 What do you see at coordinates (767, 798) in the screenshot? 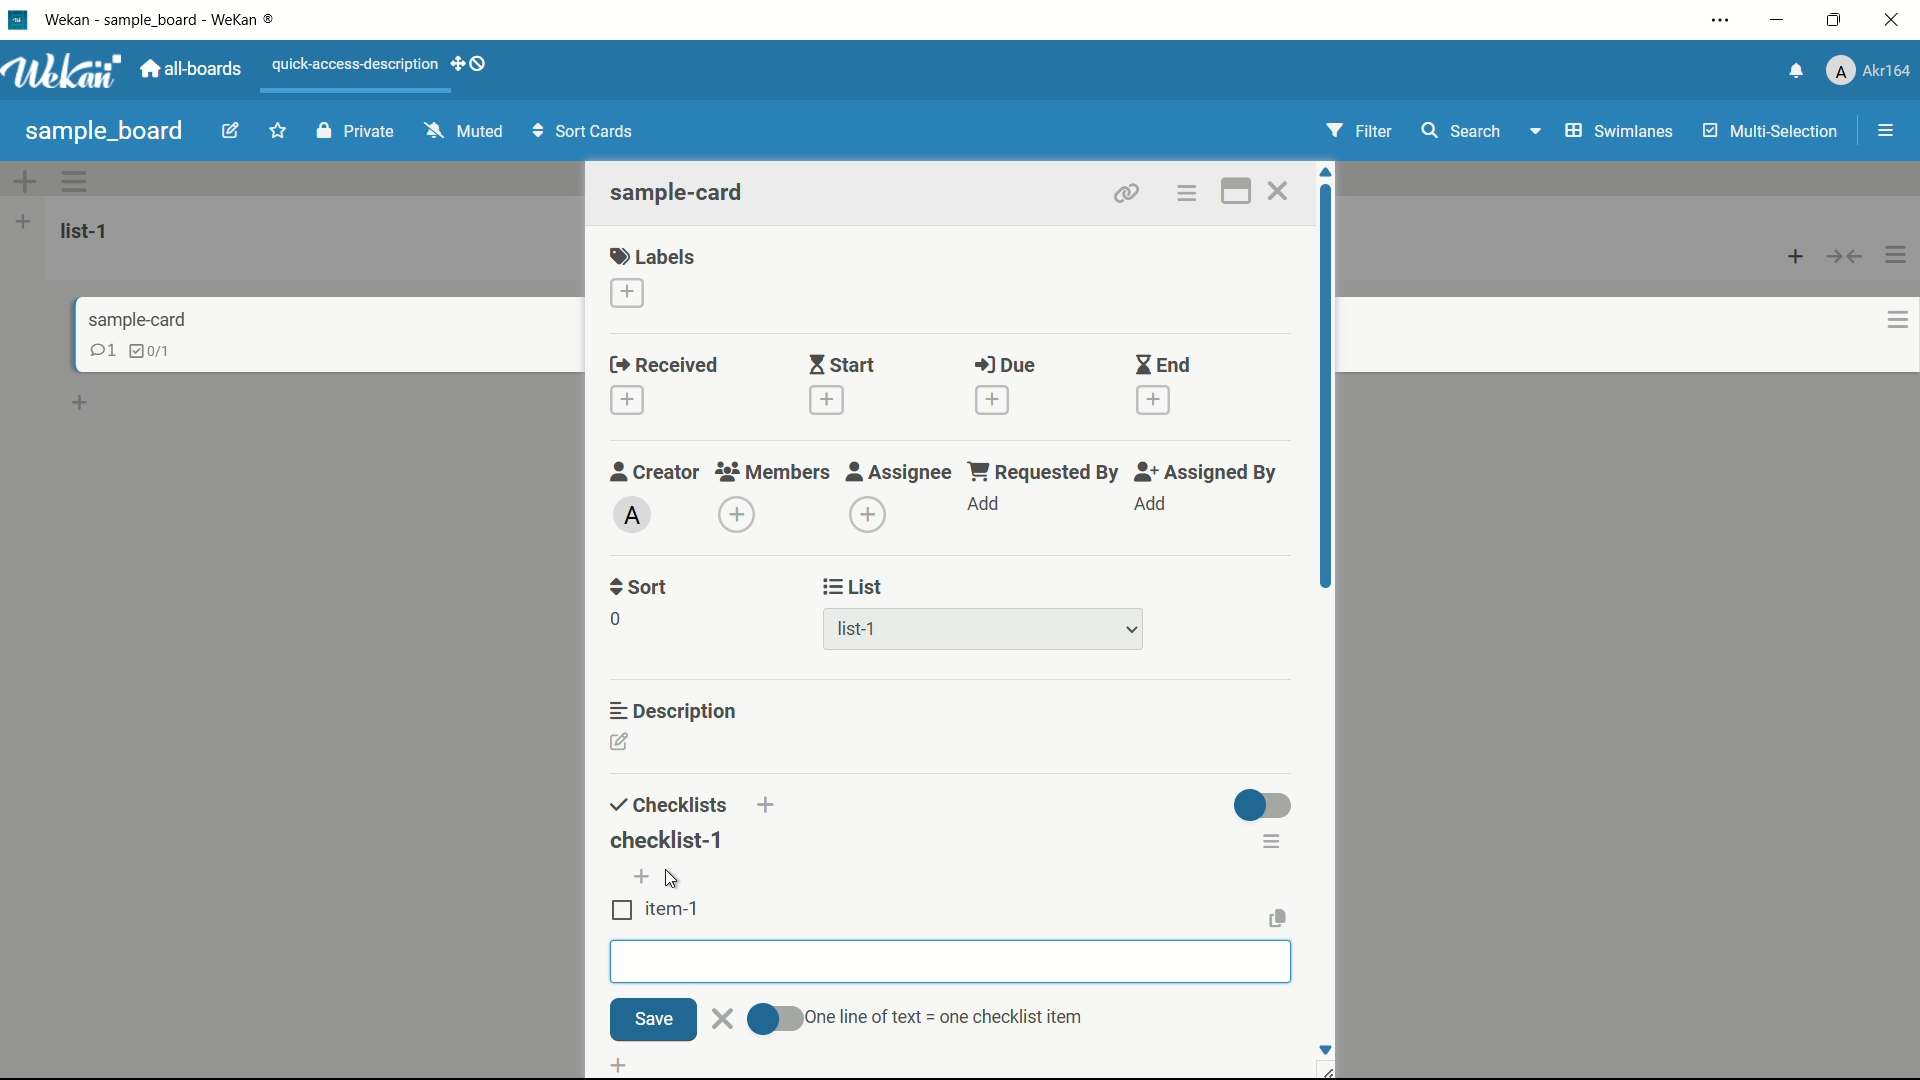
I see `add` at bounding box center [767, 798].